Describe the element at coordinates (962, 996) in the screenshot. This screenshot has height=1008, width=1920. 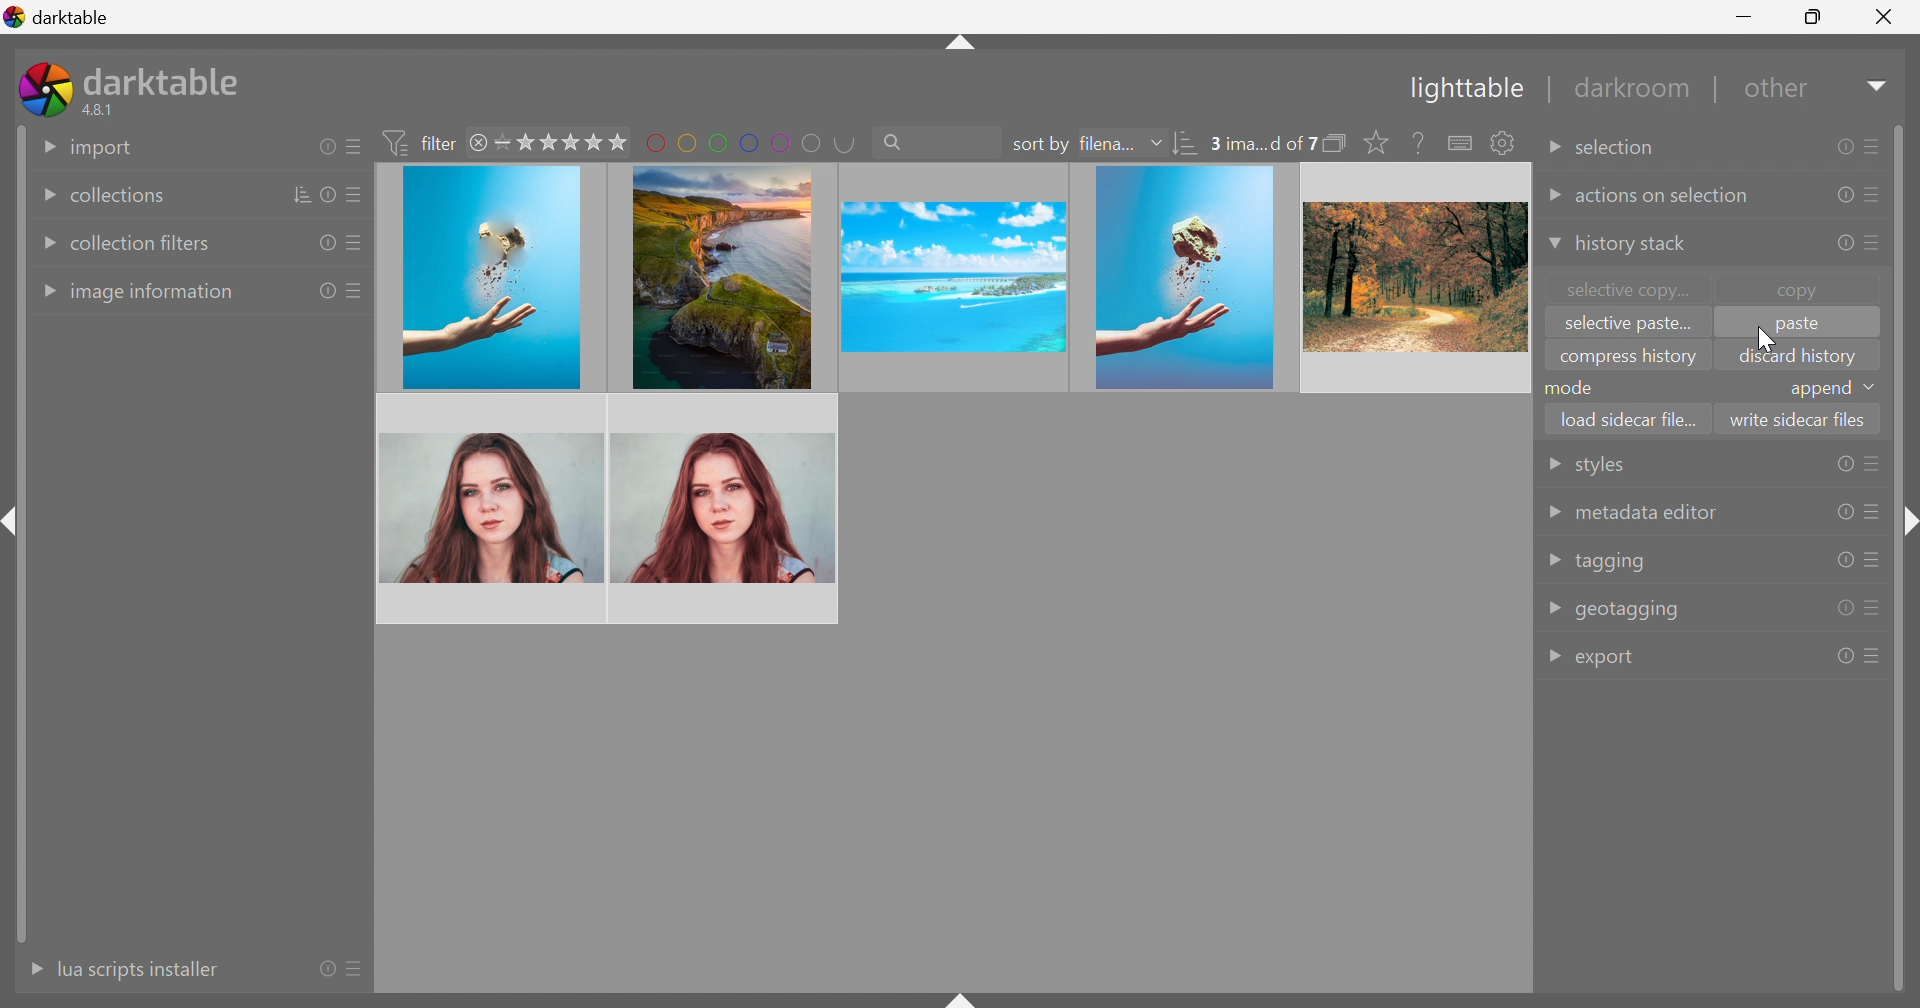
I see `shift+ctrl+b` at that location.